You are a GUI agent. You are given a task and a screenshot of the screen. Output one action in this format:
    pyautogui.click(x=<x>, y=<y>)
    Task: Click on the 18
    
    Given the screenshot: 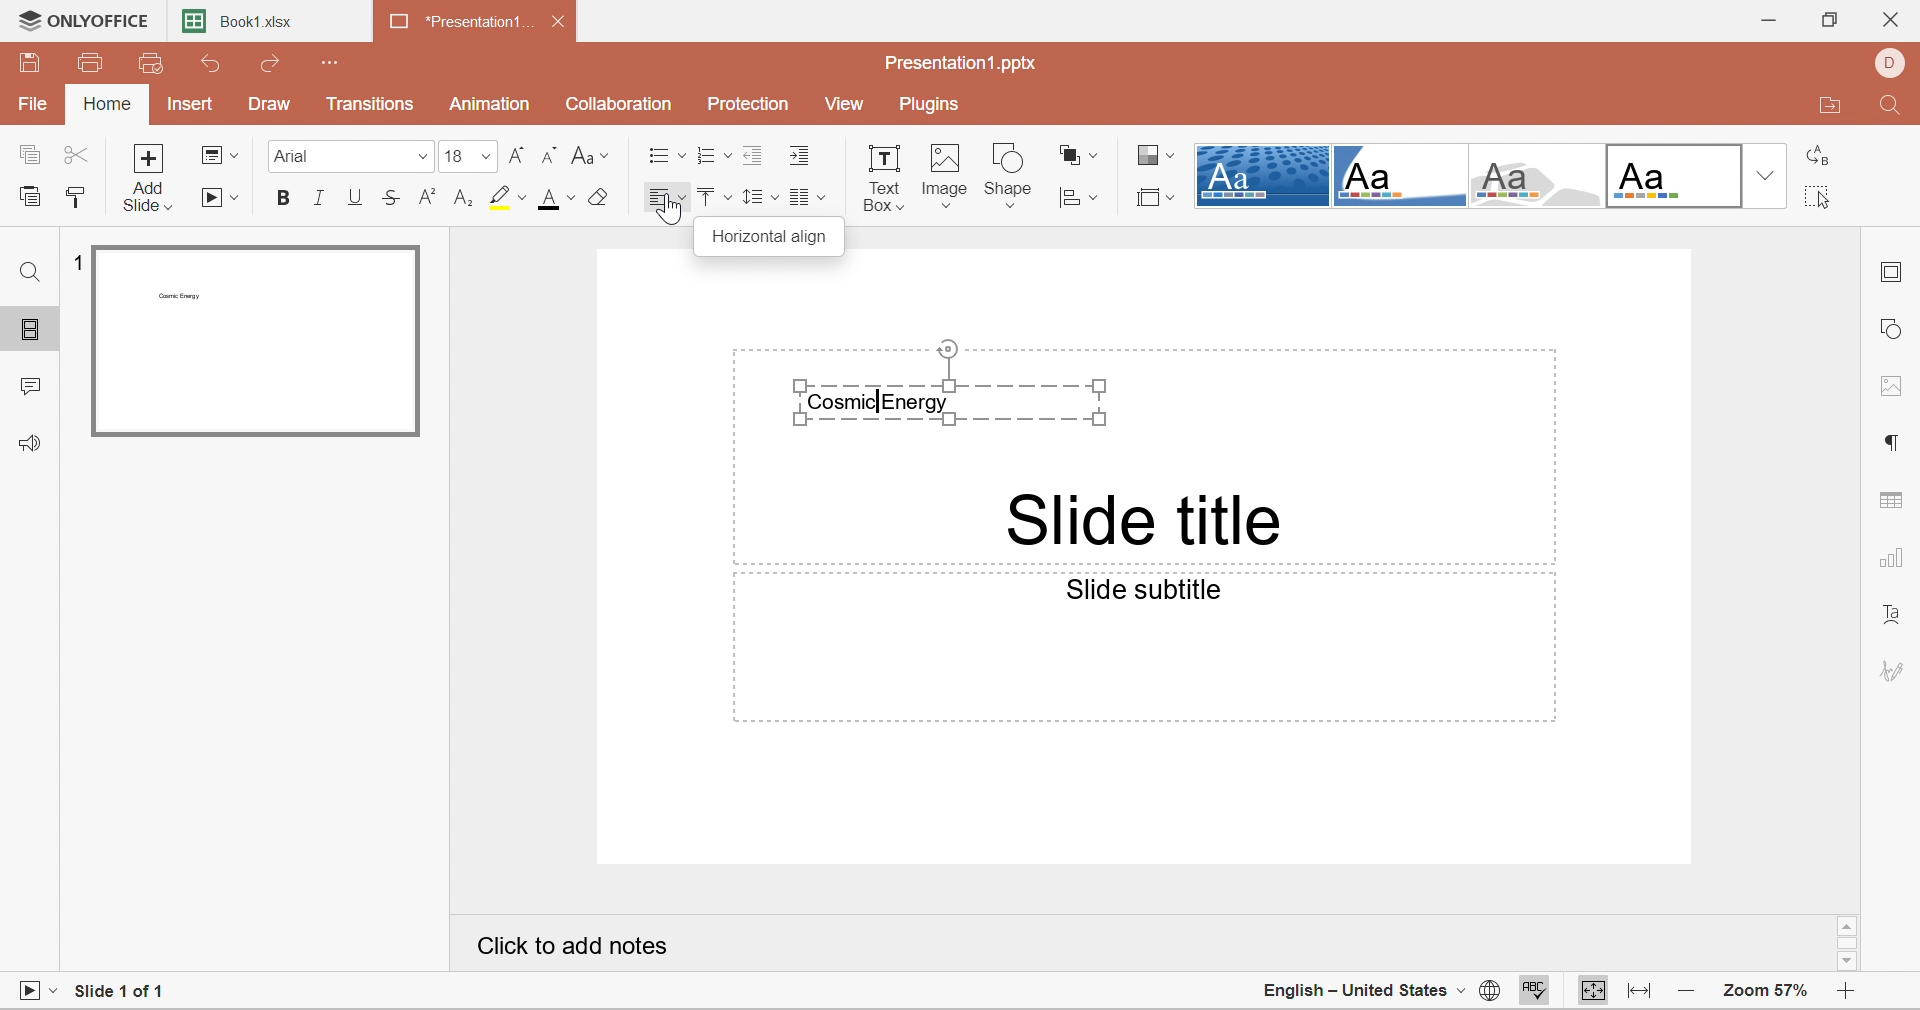 What is the action you would take?
    pyautogui.click(x=466, y=156)
    